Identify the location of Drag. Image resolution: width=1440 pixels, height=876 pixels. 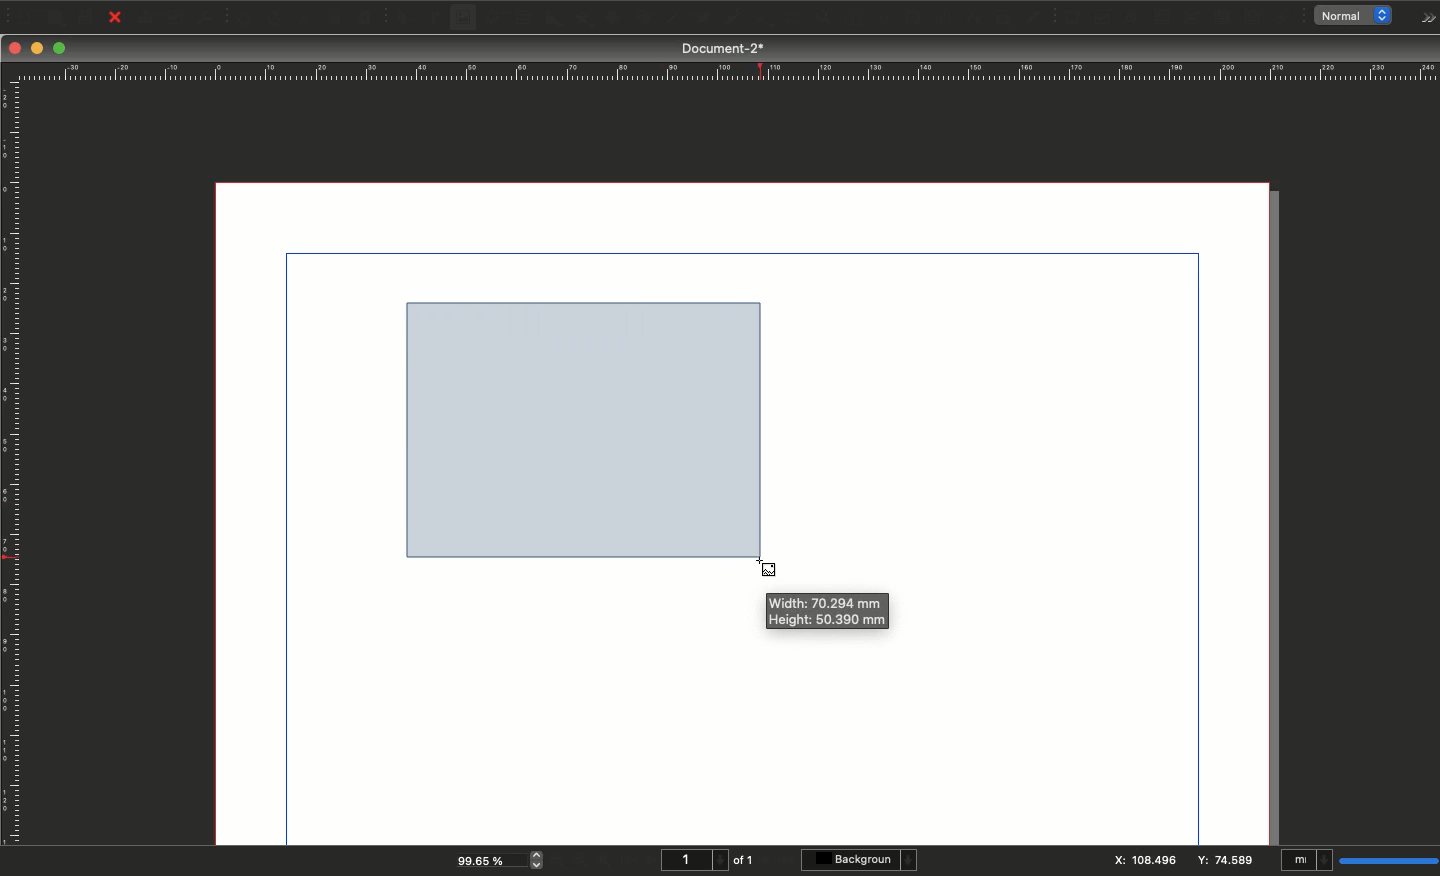
(586, 427).